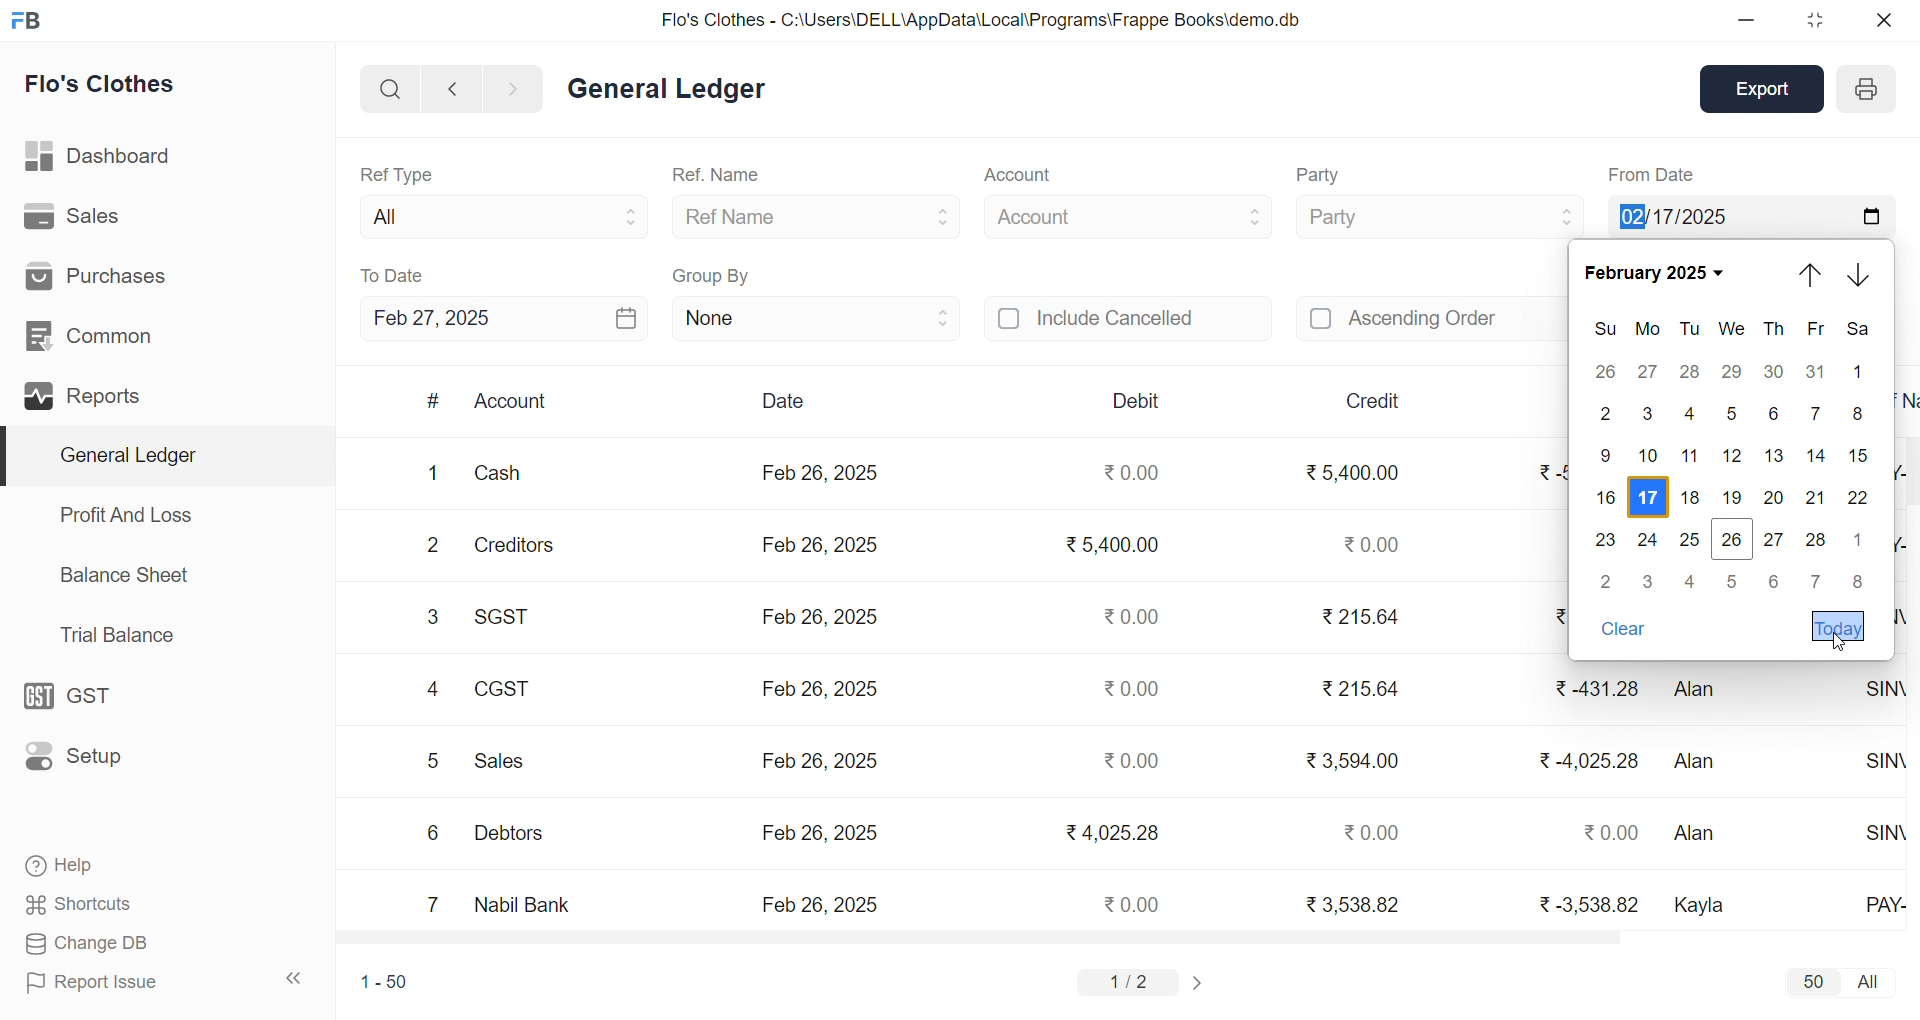  What do you see at coordinates (1134, 474) in the screenshot?
I see `₹0.00` at bounding box center [1134, 474].